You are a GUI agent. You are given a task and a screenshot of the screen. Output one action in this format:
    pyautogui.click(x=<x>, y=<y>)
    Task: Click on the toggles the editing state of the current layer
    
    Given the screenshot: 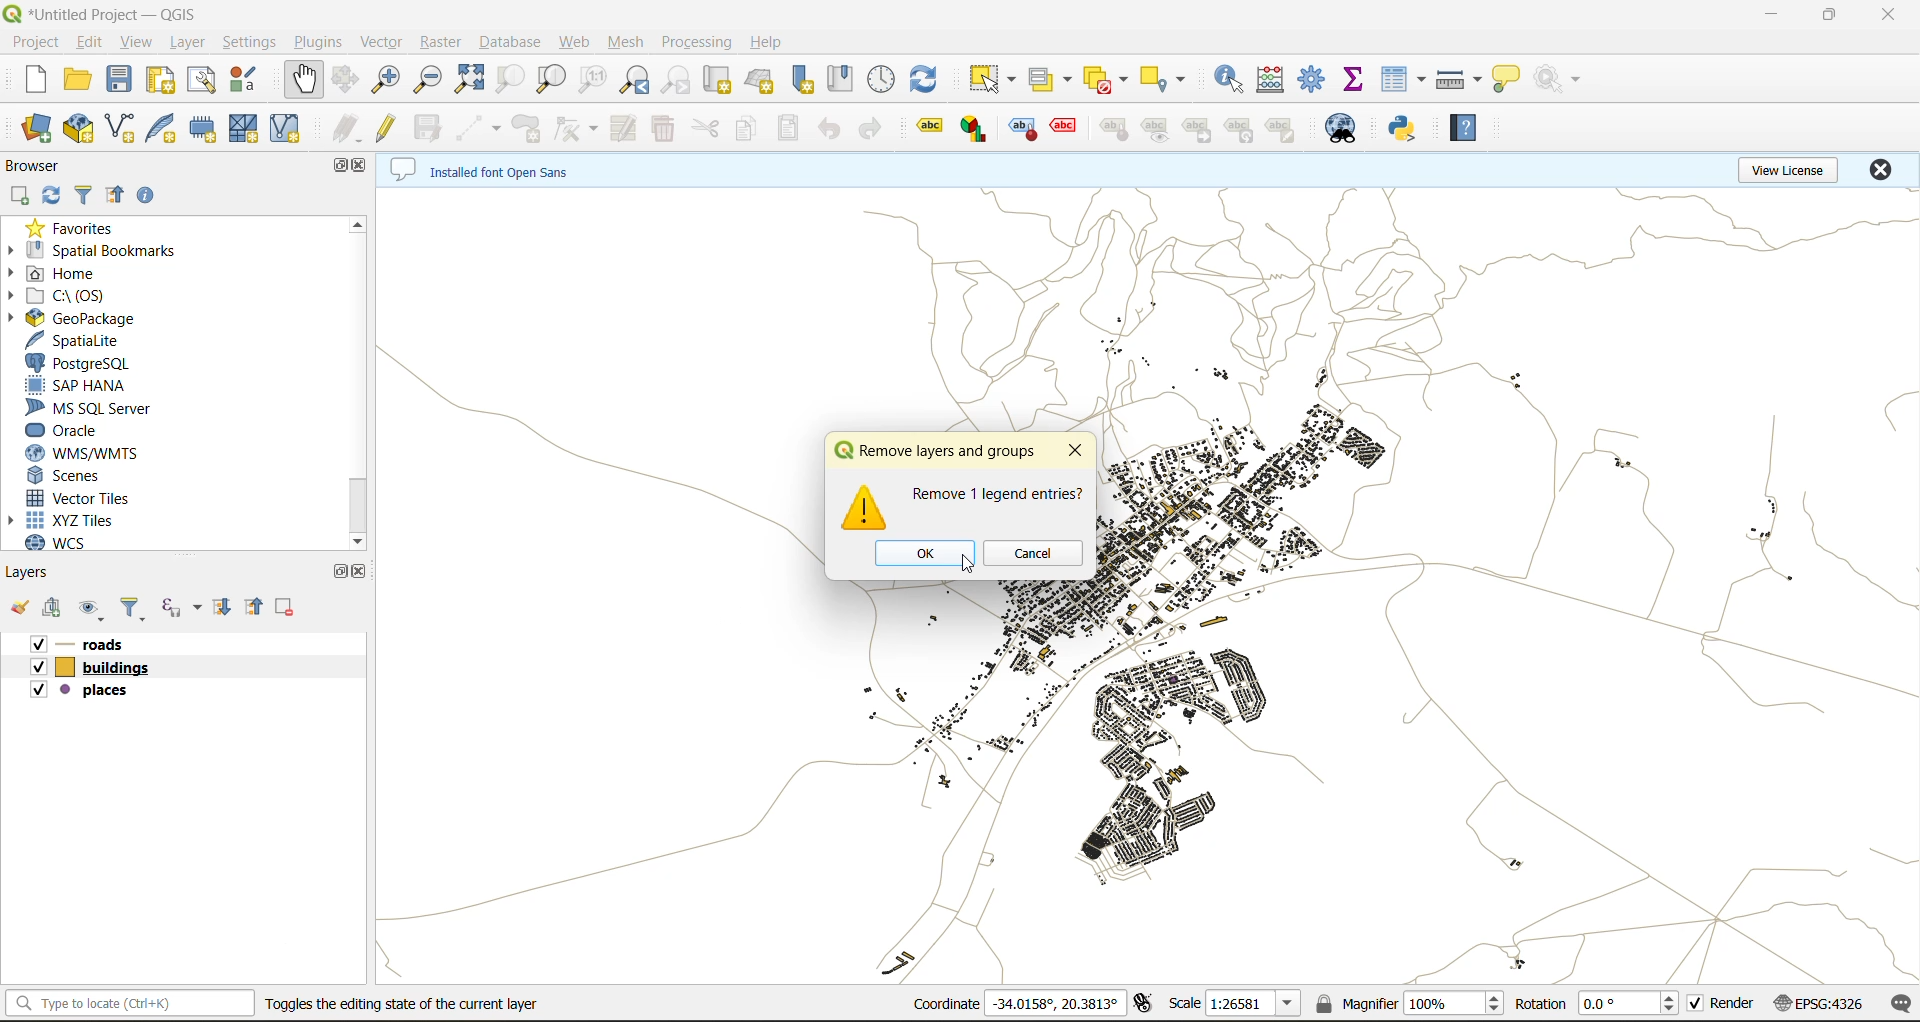 What is the action you would take?
    pyautogui.click(x=409, y=1003)
    